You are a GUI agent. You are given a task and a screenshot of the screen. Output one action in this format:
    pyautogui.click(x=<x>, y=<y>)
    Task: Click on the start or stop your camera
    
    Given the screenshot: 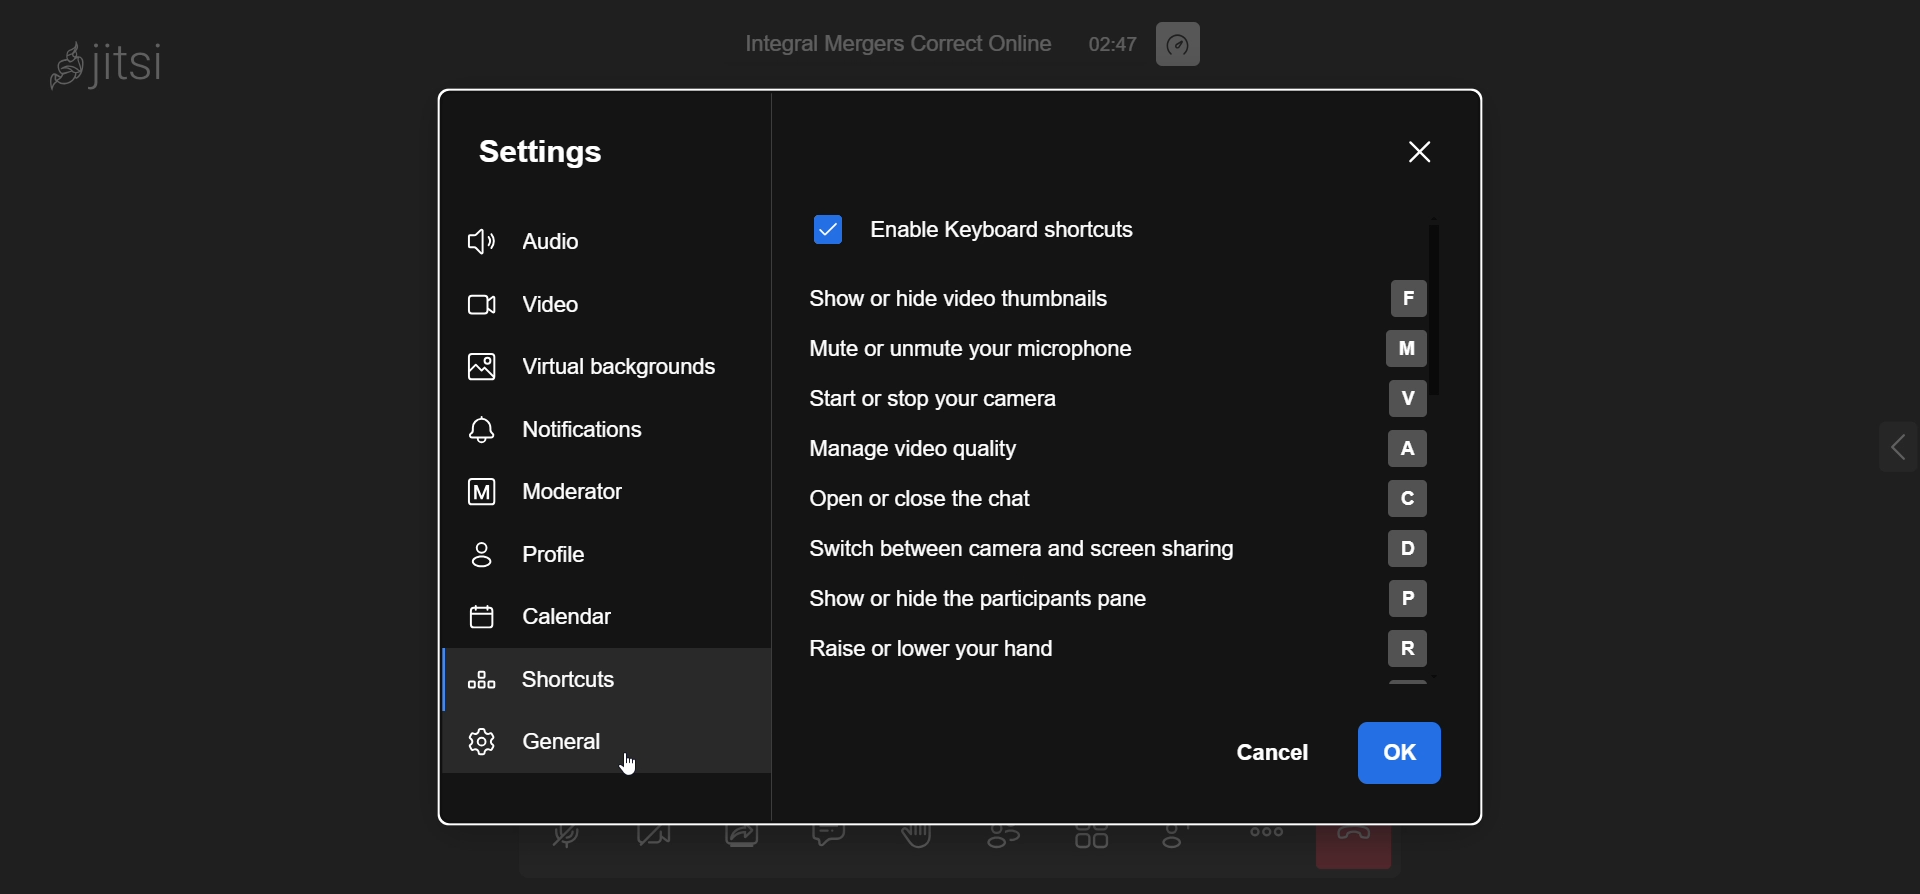 What is the action you would take?
    pyautogui.click(x=1107, y=402)
    